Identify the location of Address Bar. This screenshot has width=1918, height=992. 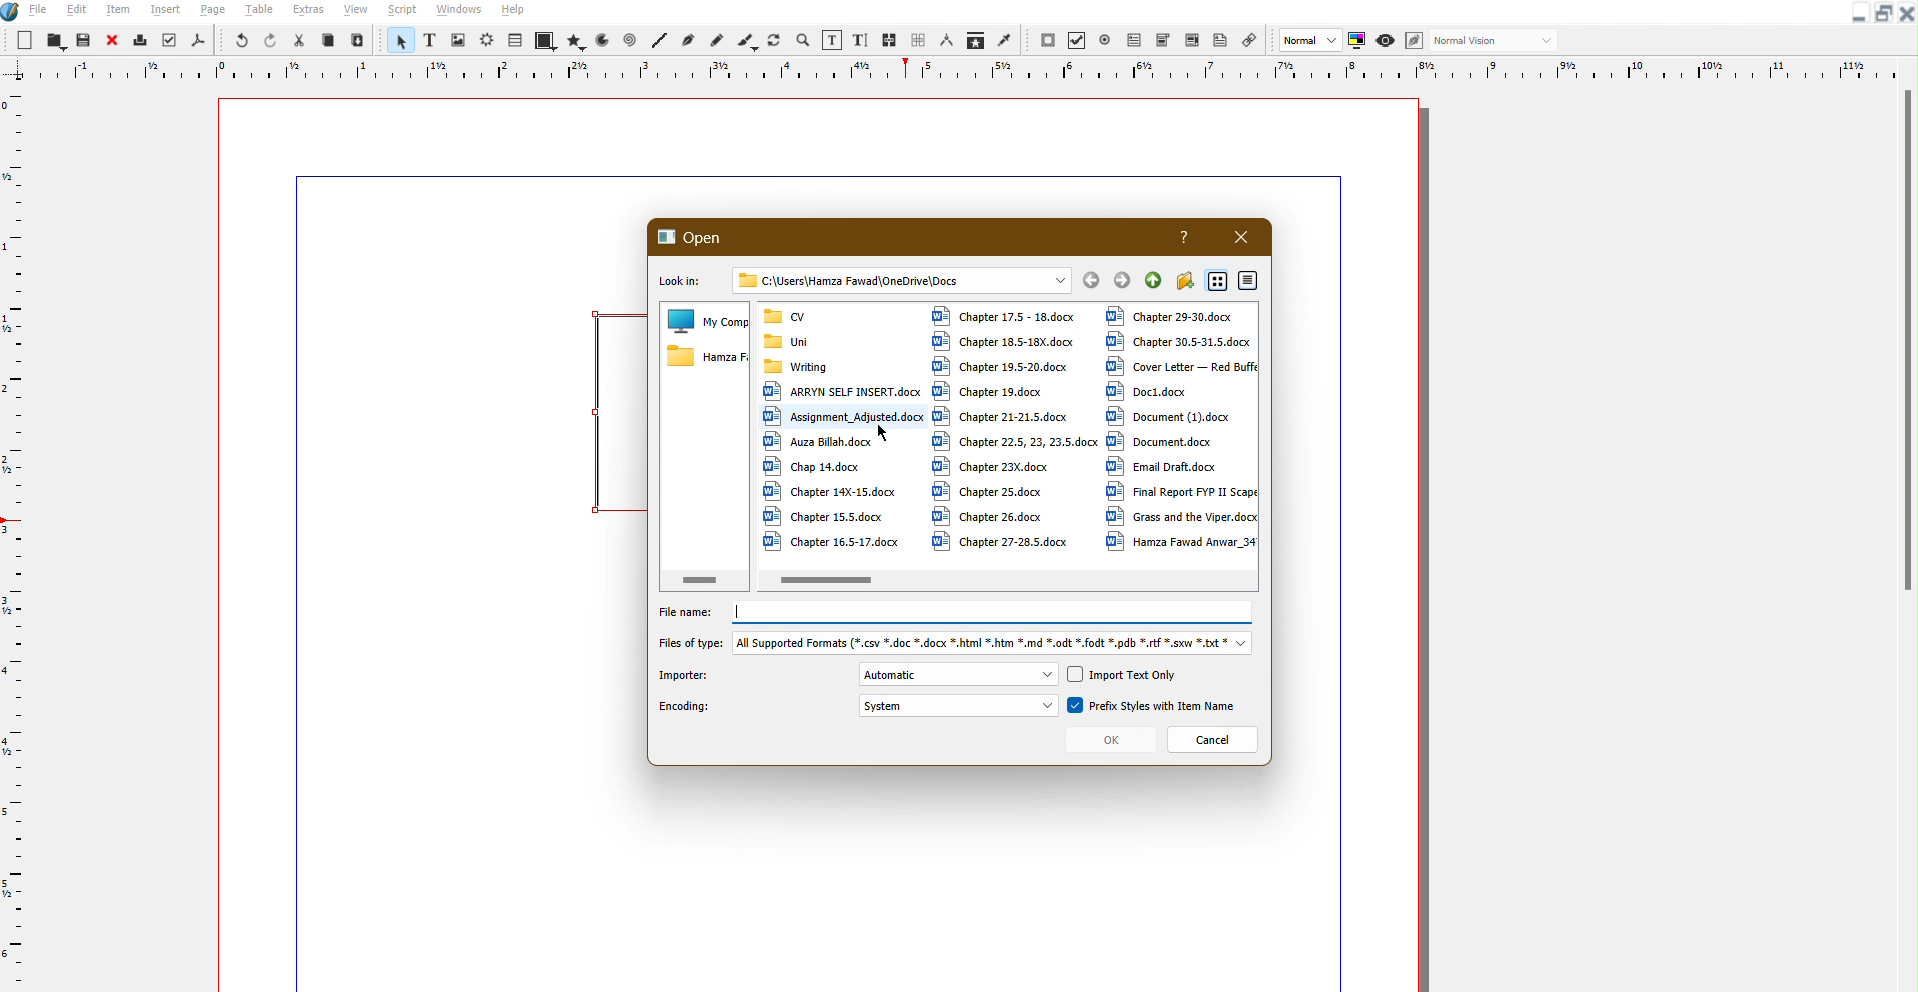
(900, 282).